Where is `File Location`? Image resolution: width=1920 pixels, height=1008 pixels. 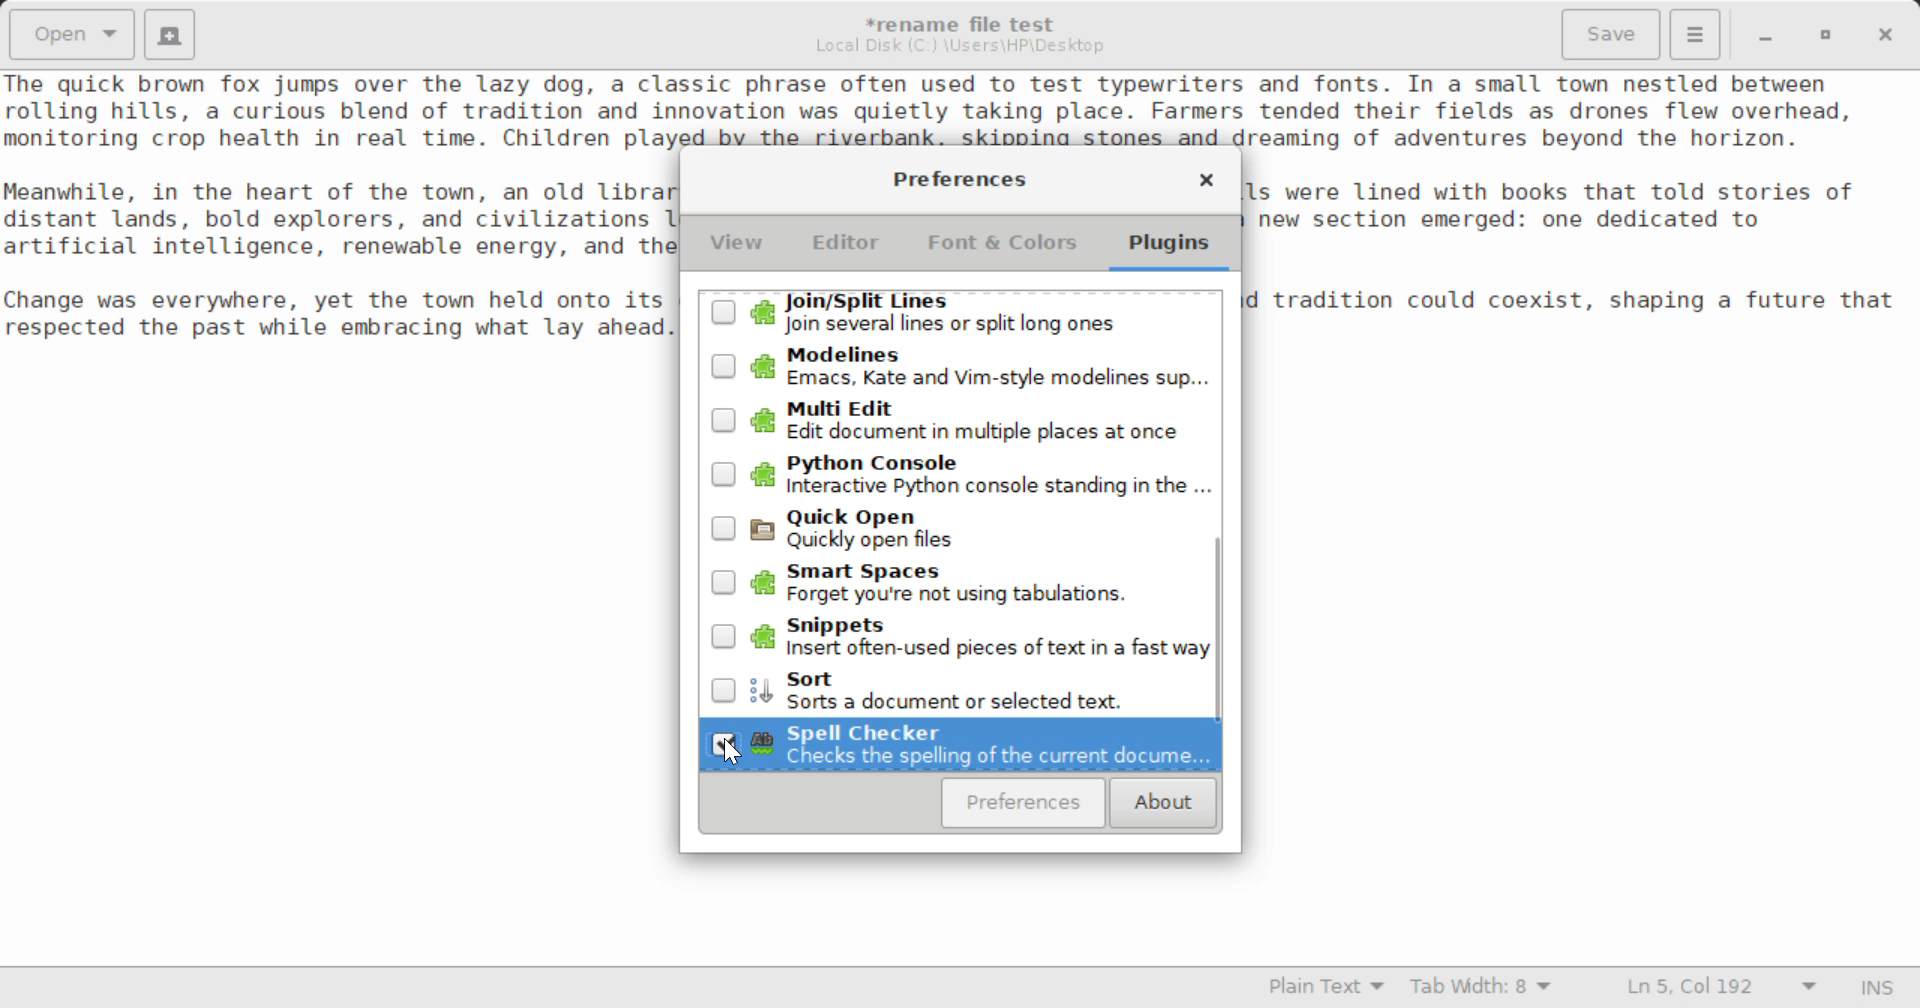
File Location is located at coordinates (960, 46).